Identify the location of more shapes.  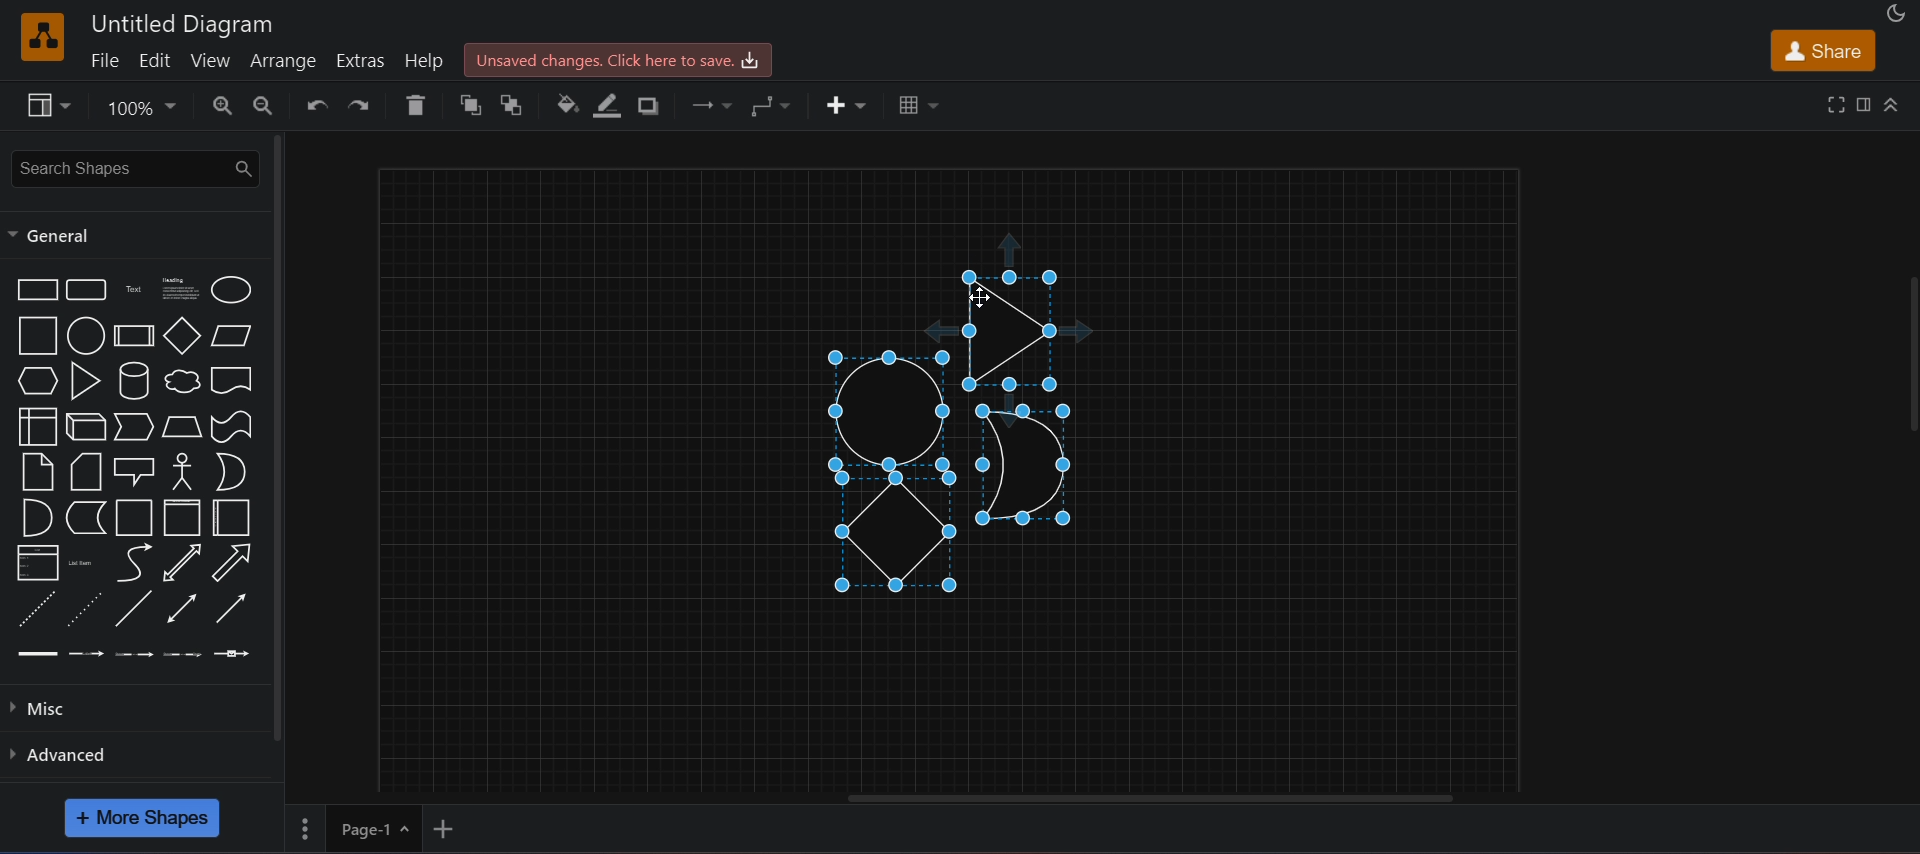
(142, 817).